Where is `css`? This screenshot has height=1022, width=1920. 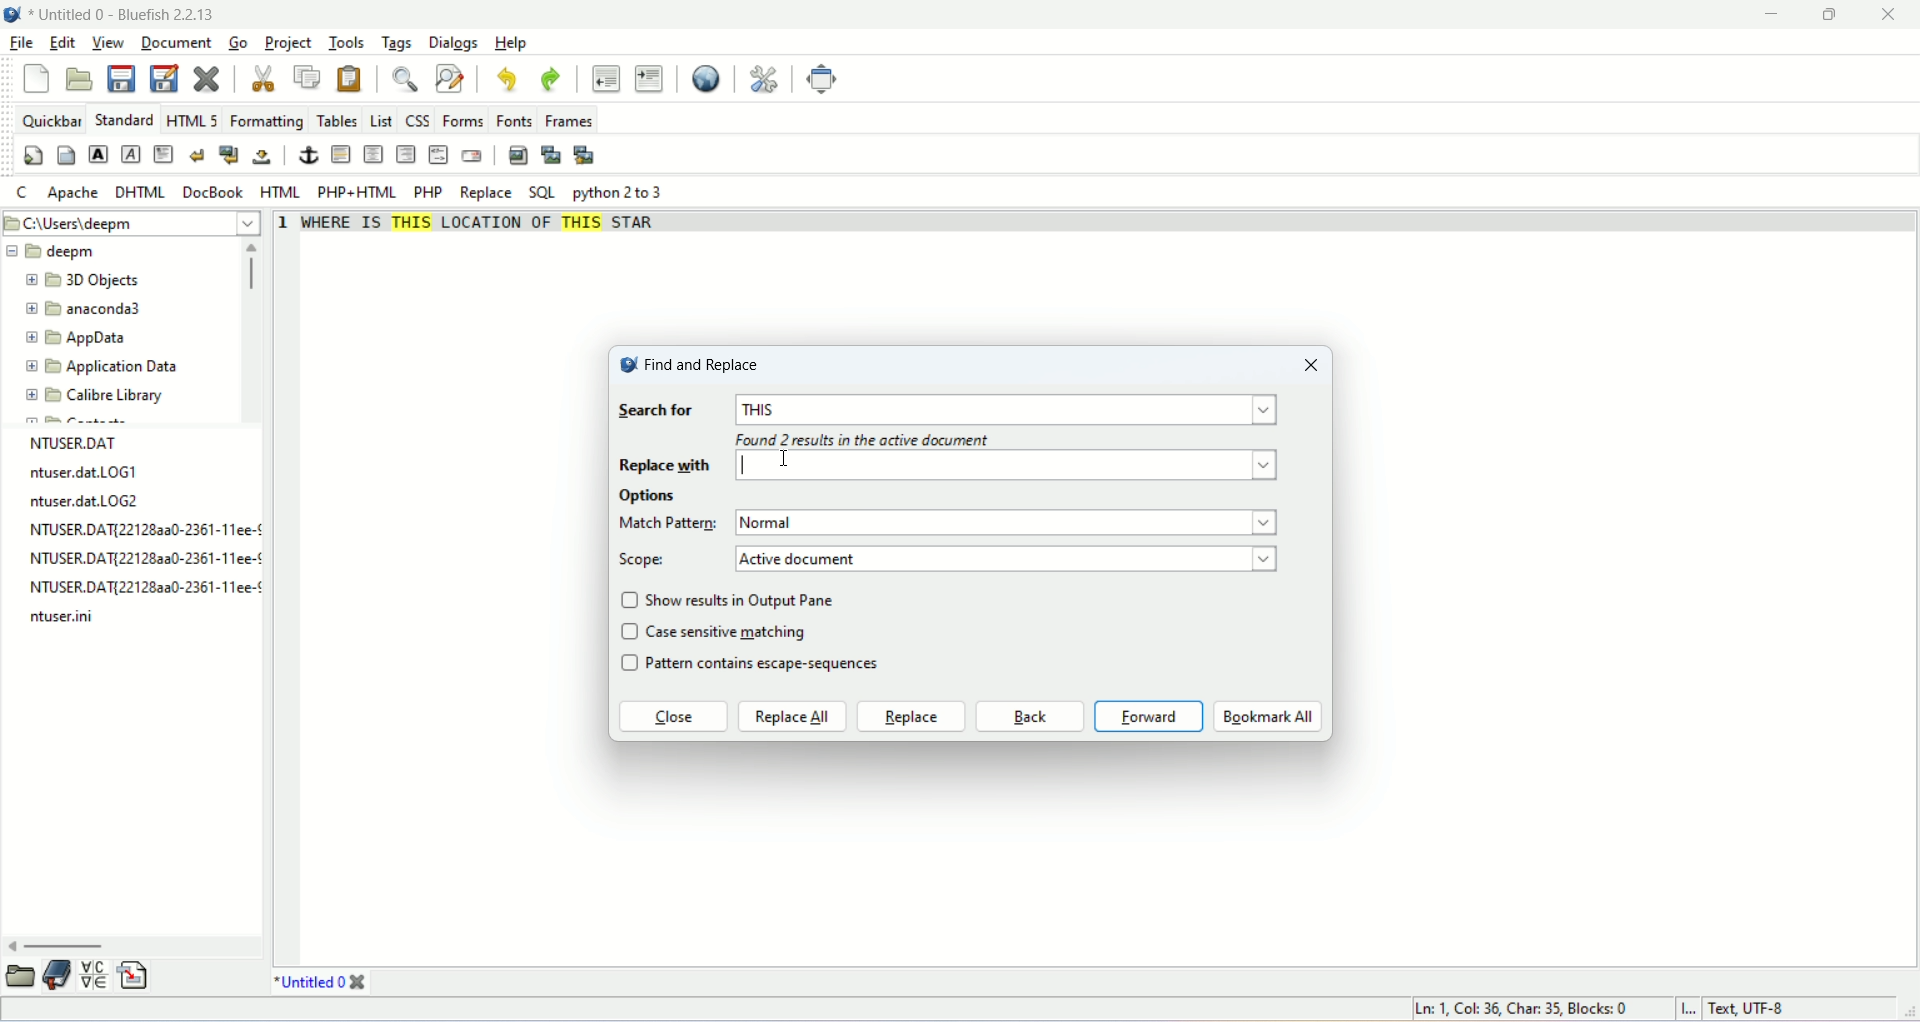
css is located at coordinates (417, 121).